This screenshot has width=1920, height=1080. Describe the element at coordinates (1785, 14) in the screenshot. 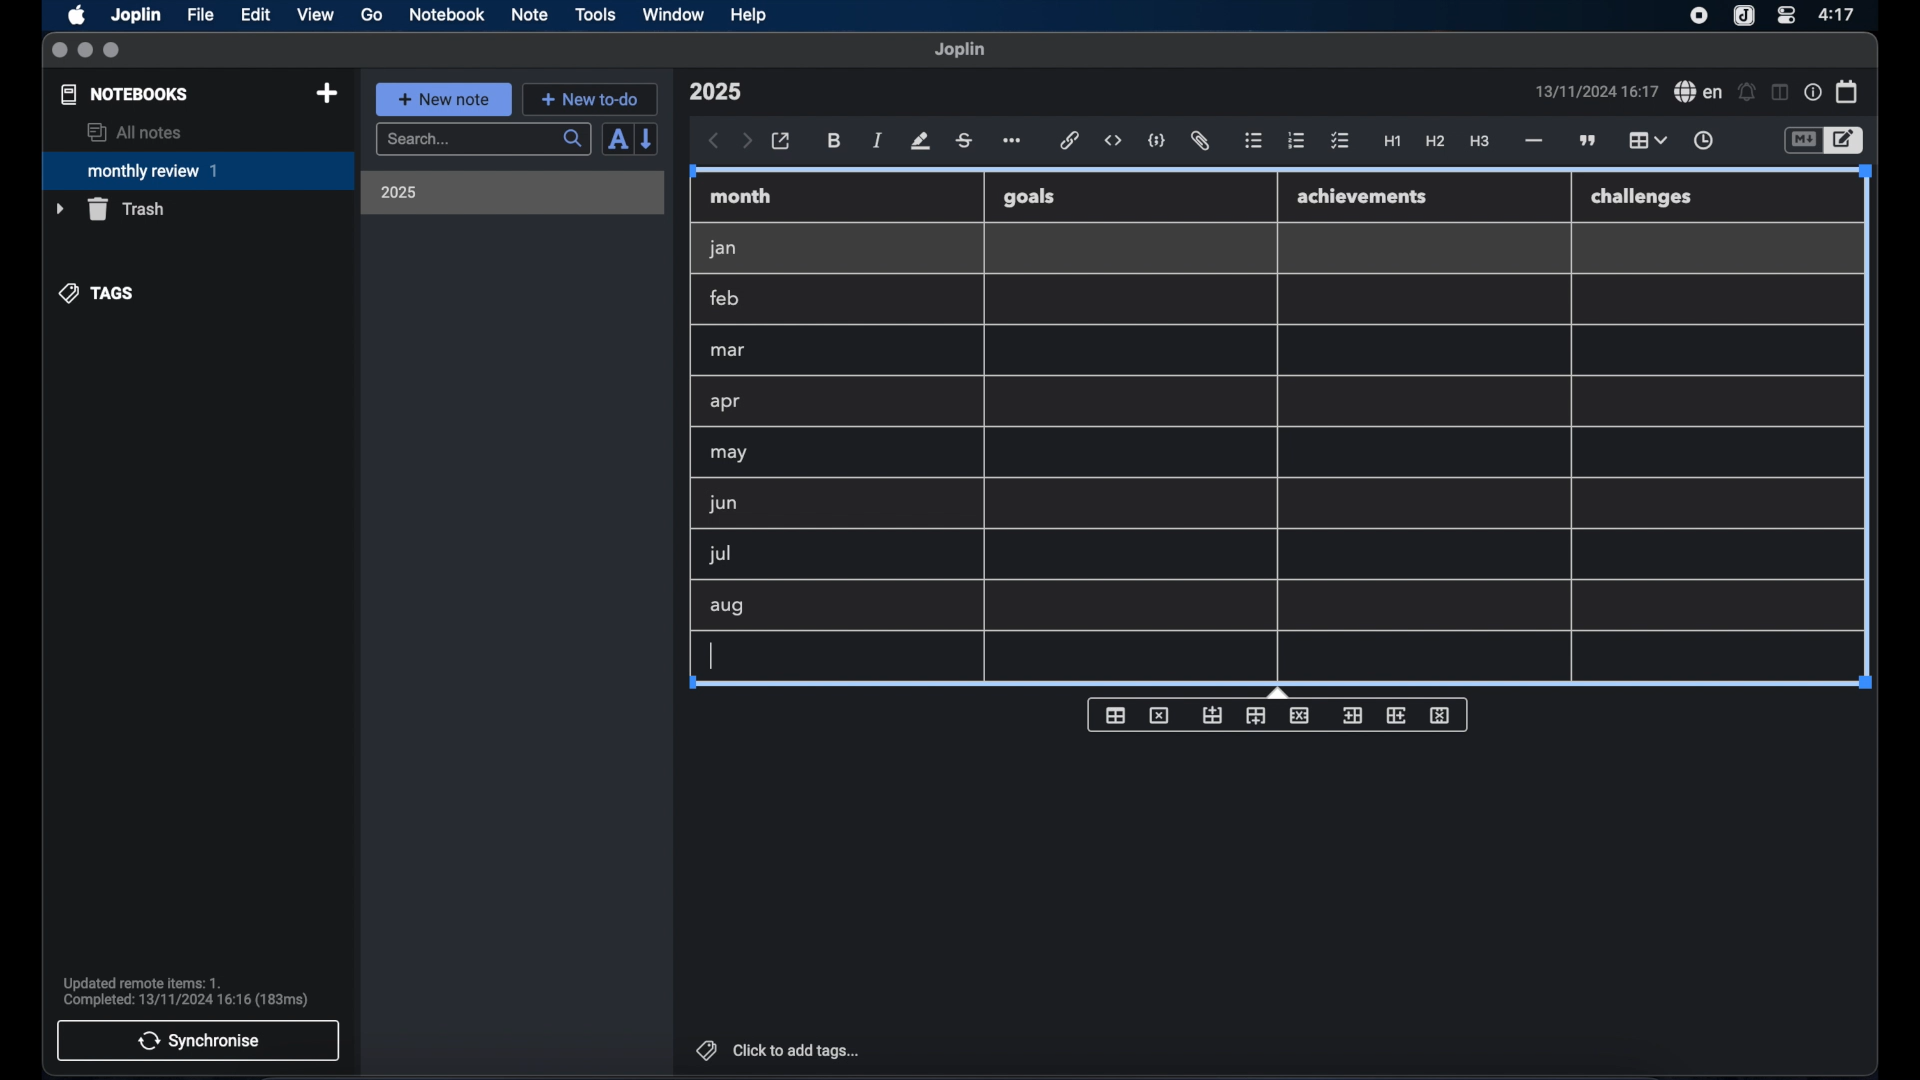

I see `control center` at that location.